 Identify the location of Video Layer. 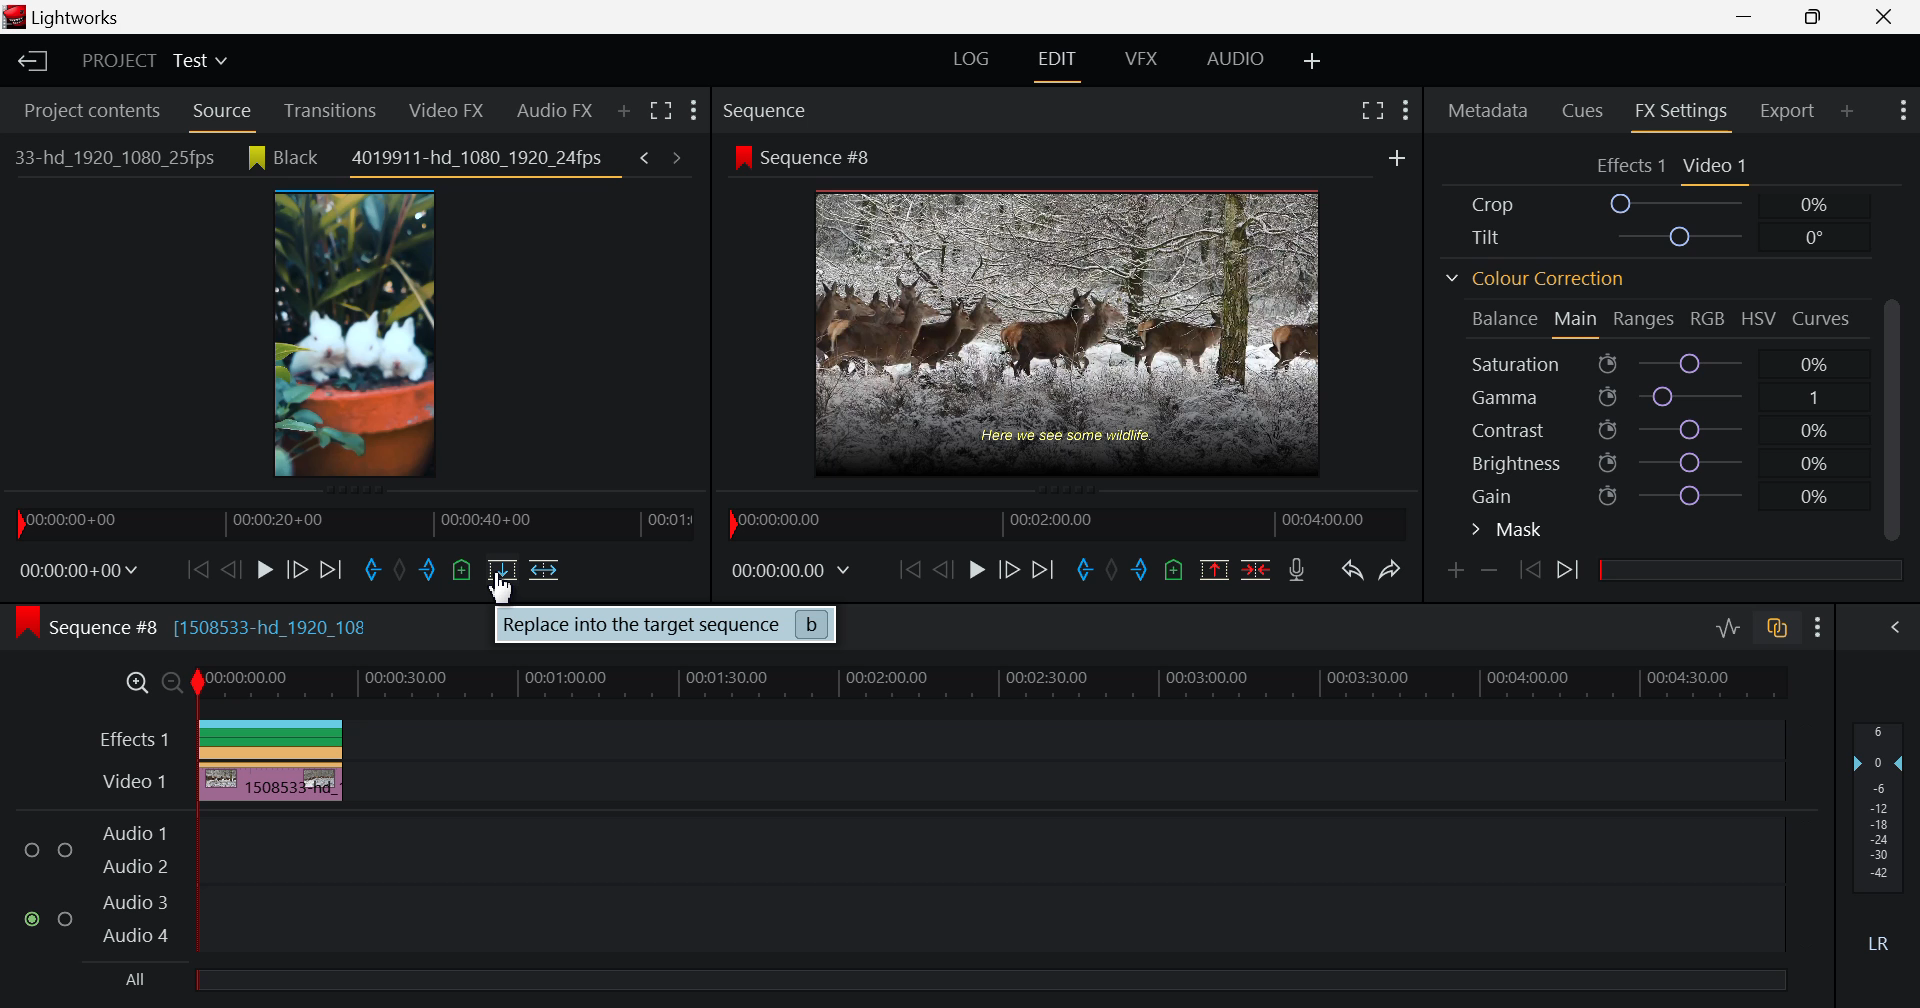
(928, 781).